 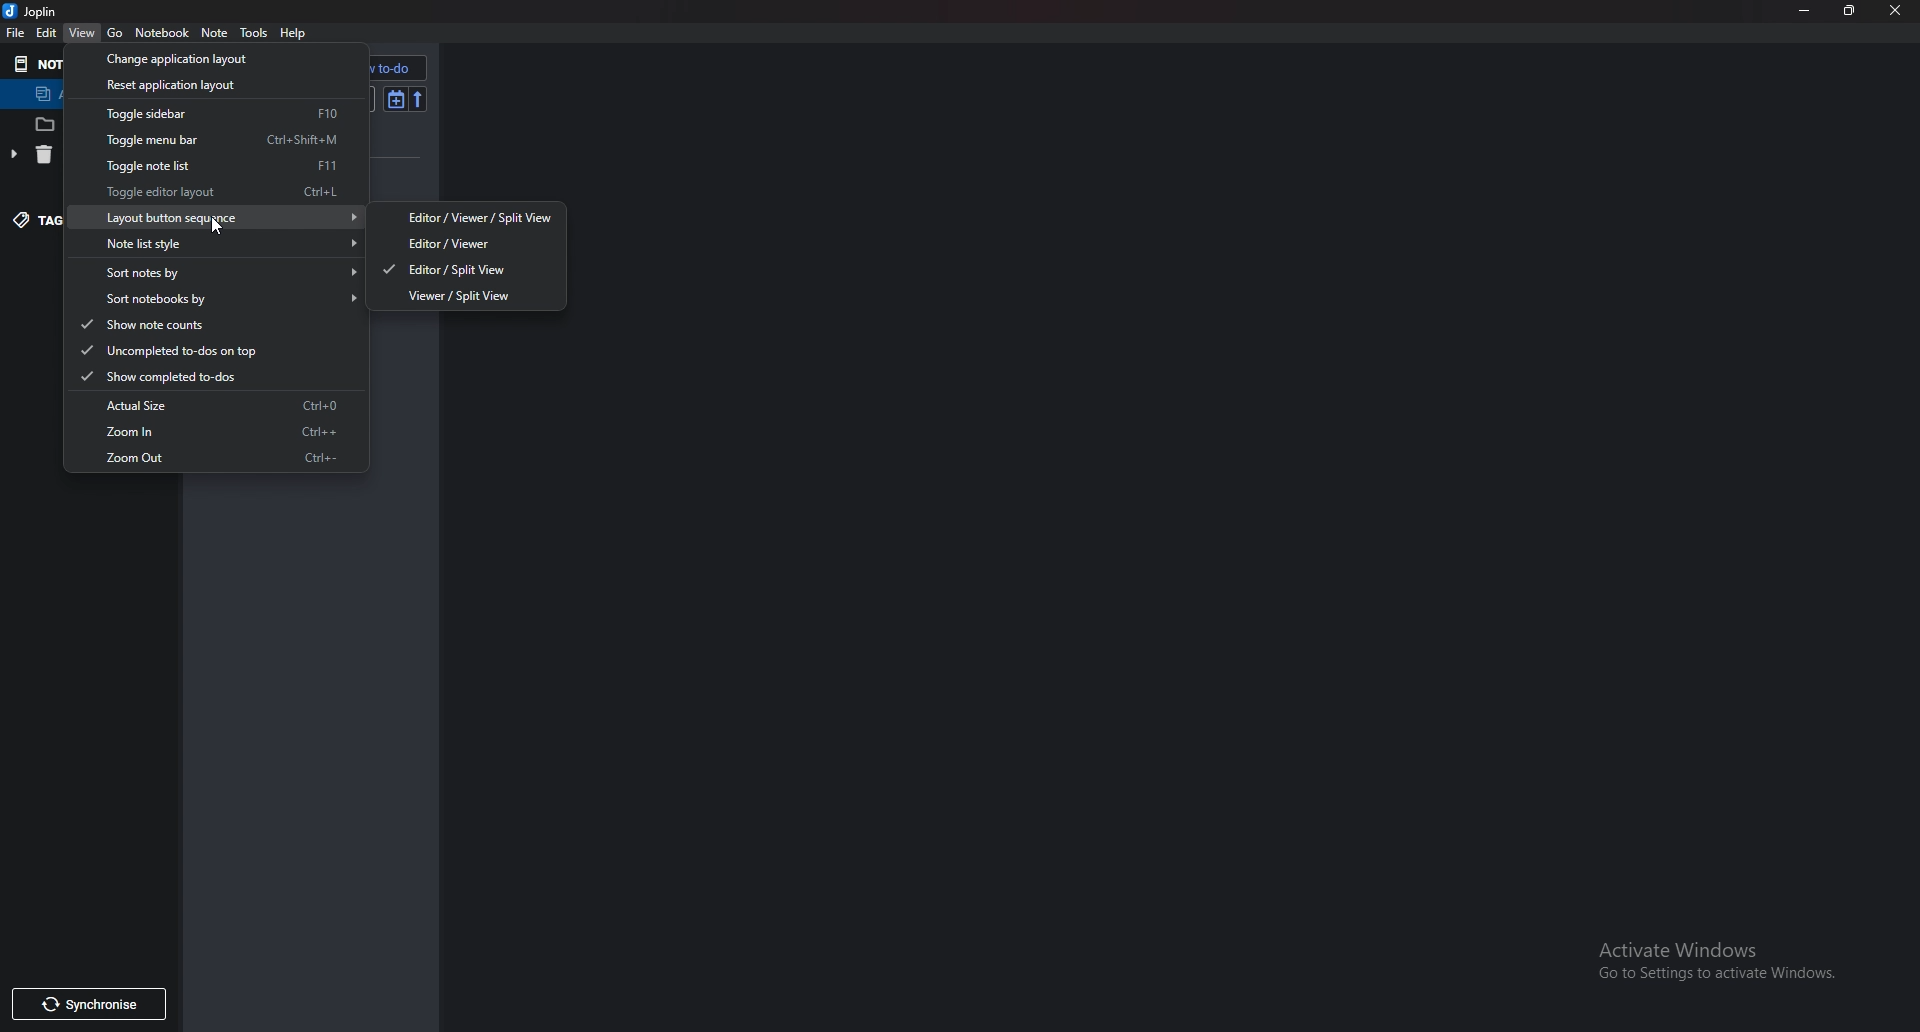 What do you see at coordinates (1849, 9) in the screenshot?
I see `Restore down` at bounding box center [1849, 9].